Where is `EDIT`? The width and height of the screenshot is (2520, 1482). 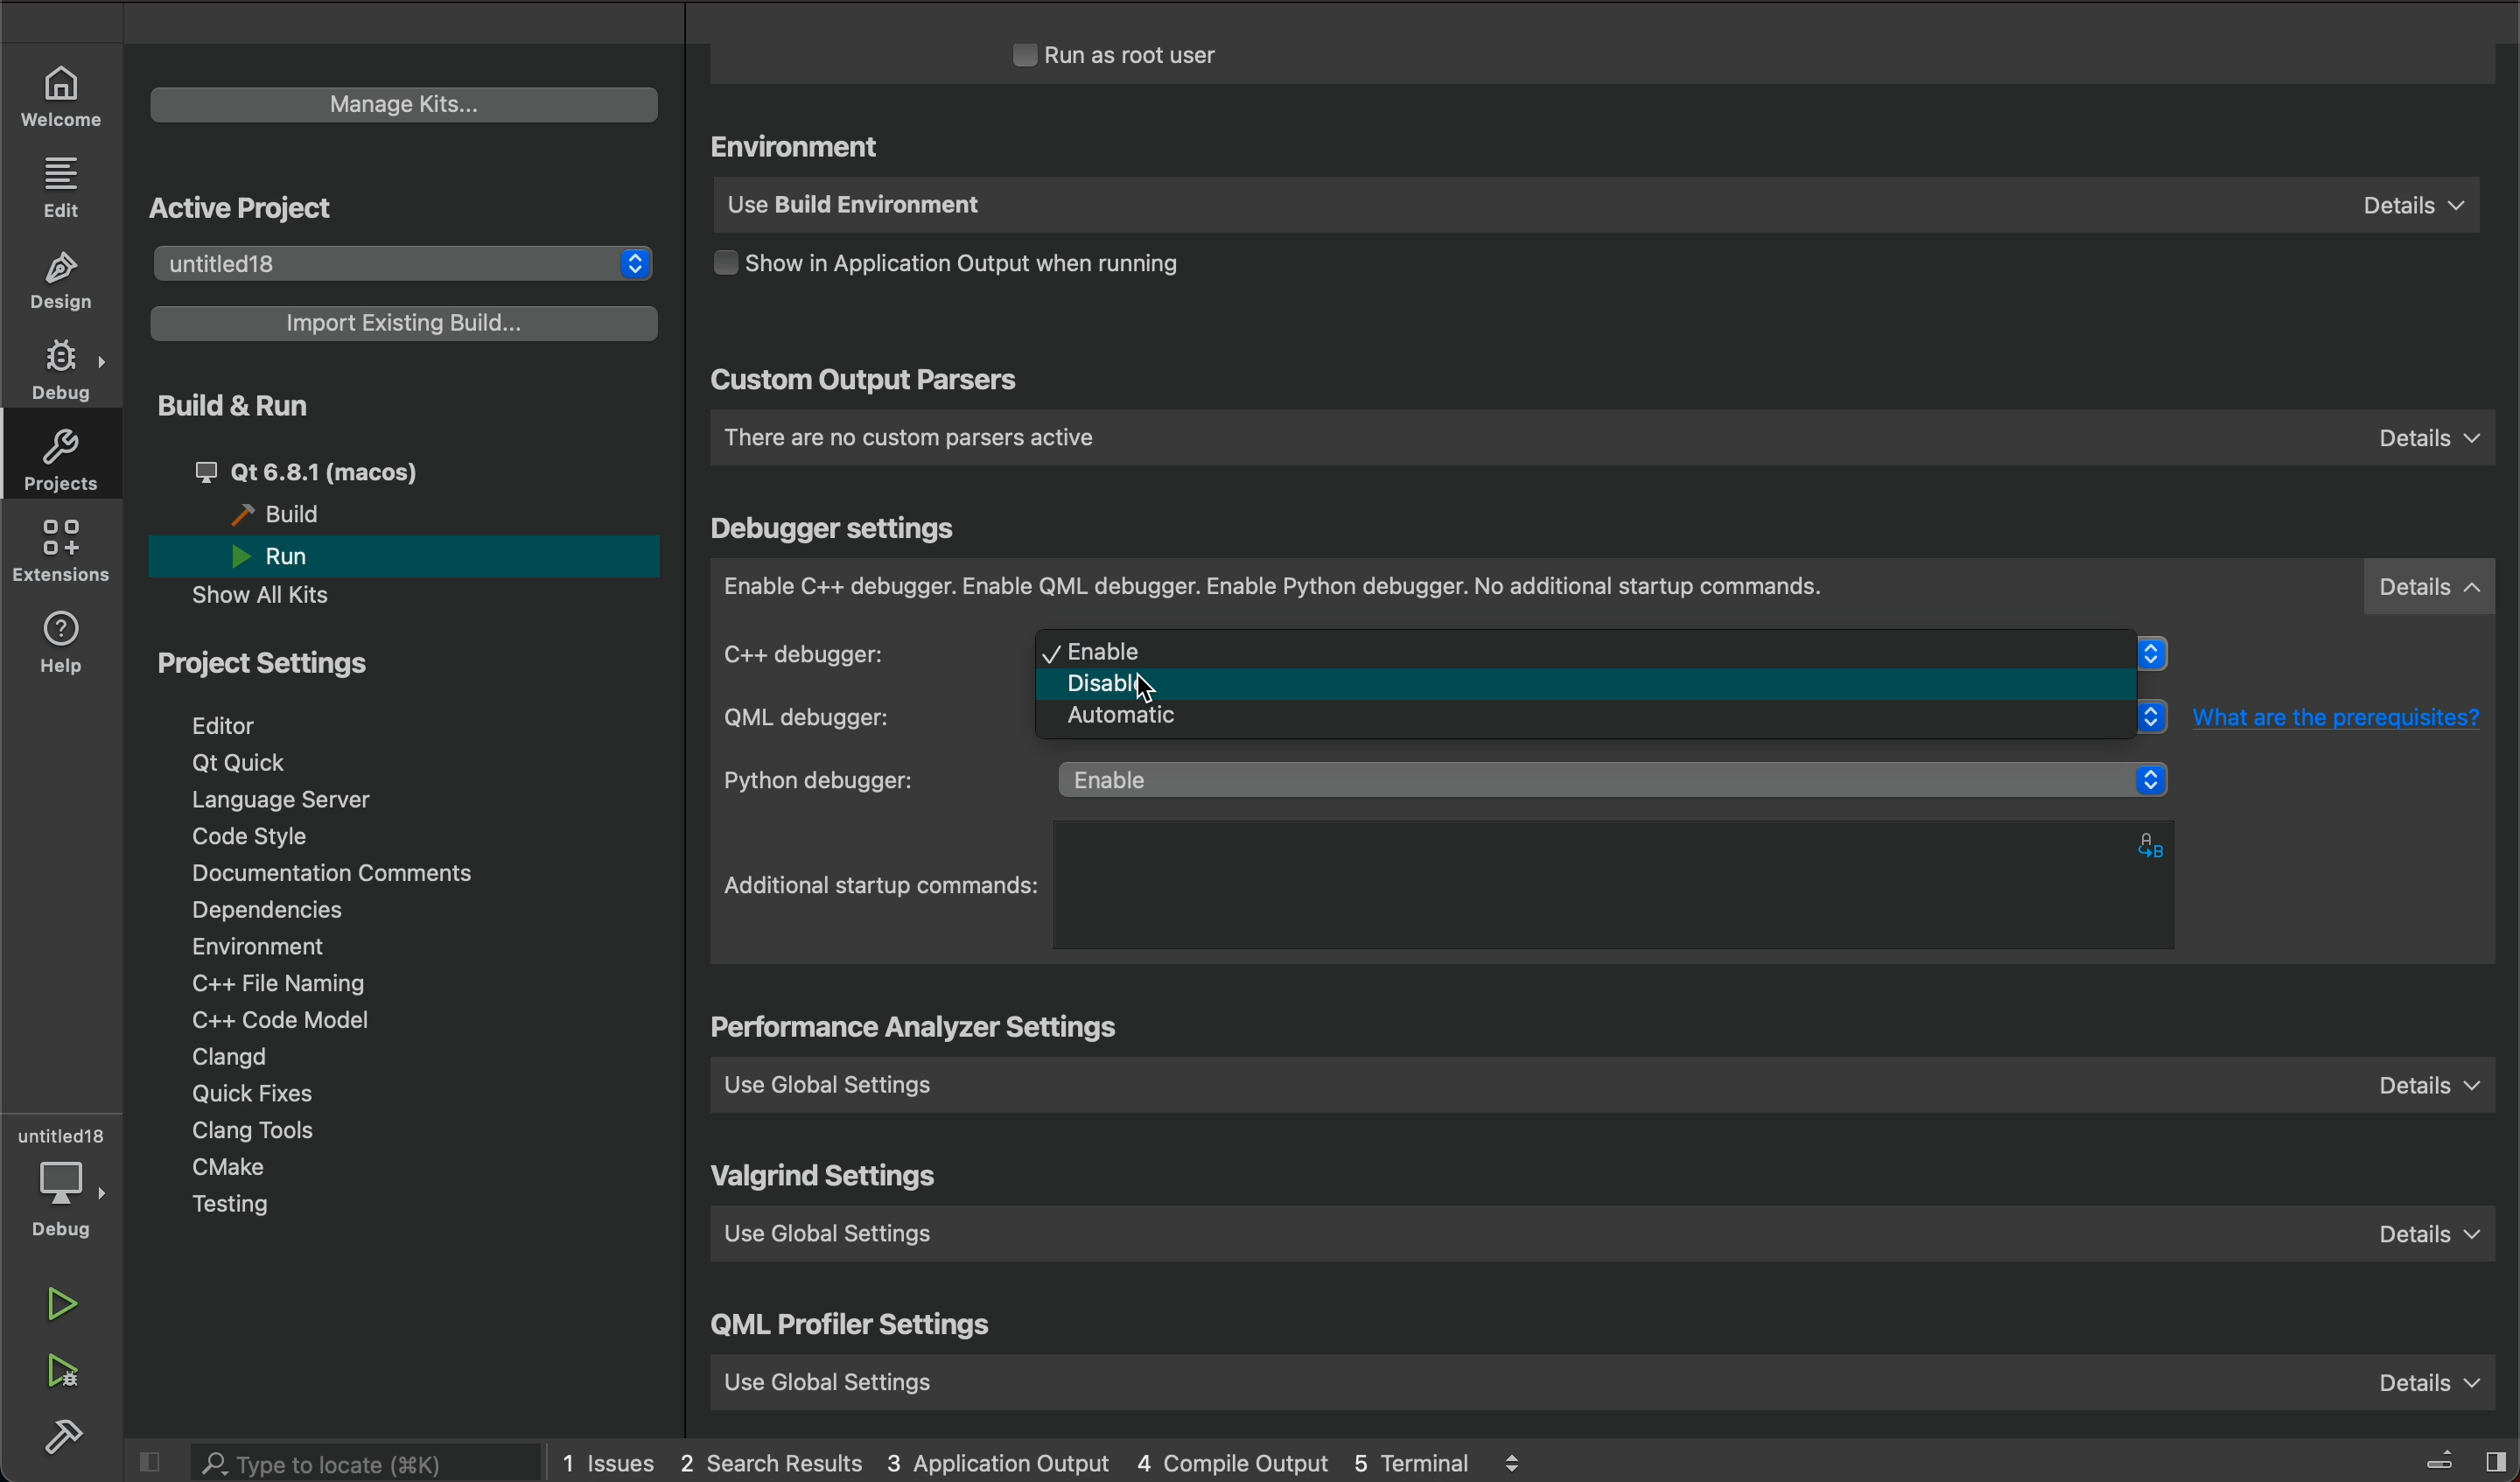
EDIT is located at coordinates (65, 186).